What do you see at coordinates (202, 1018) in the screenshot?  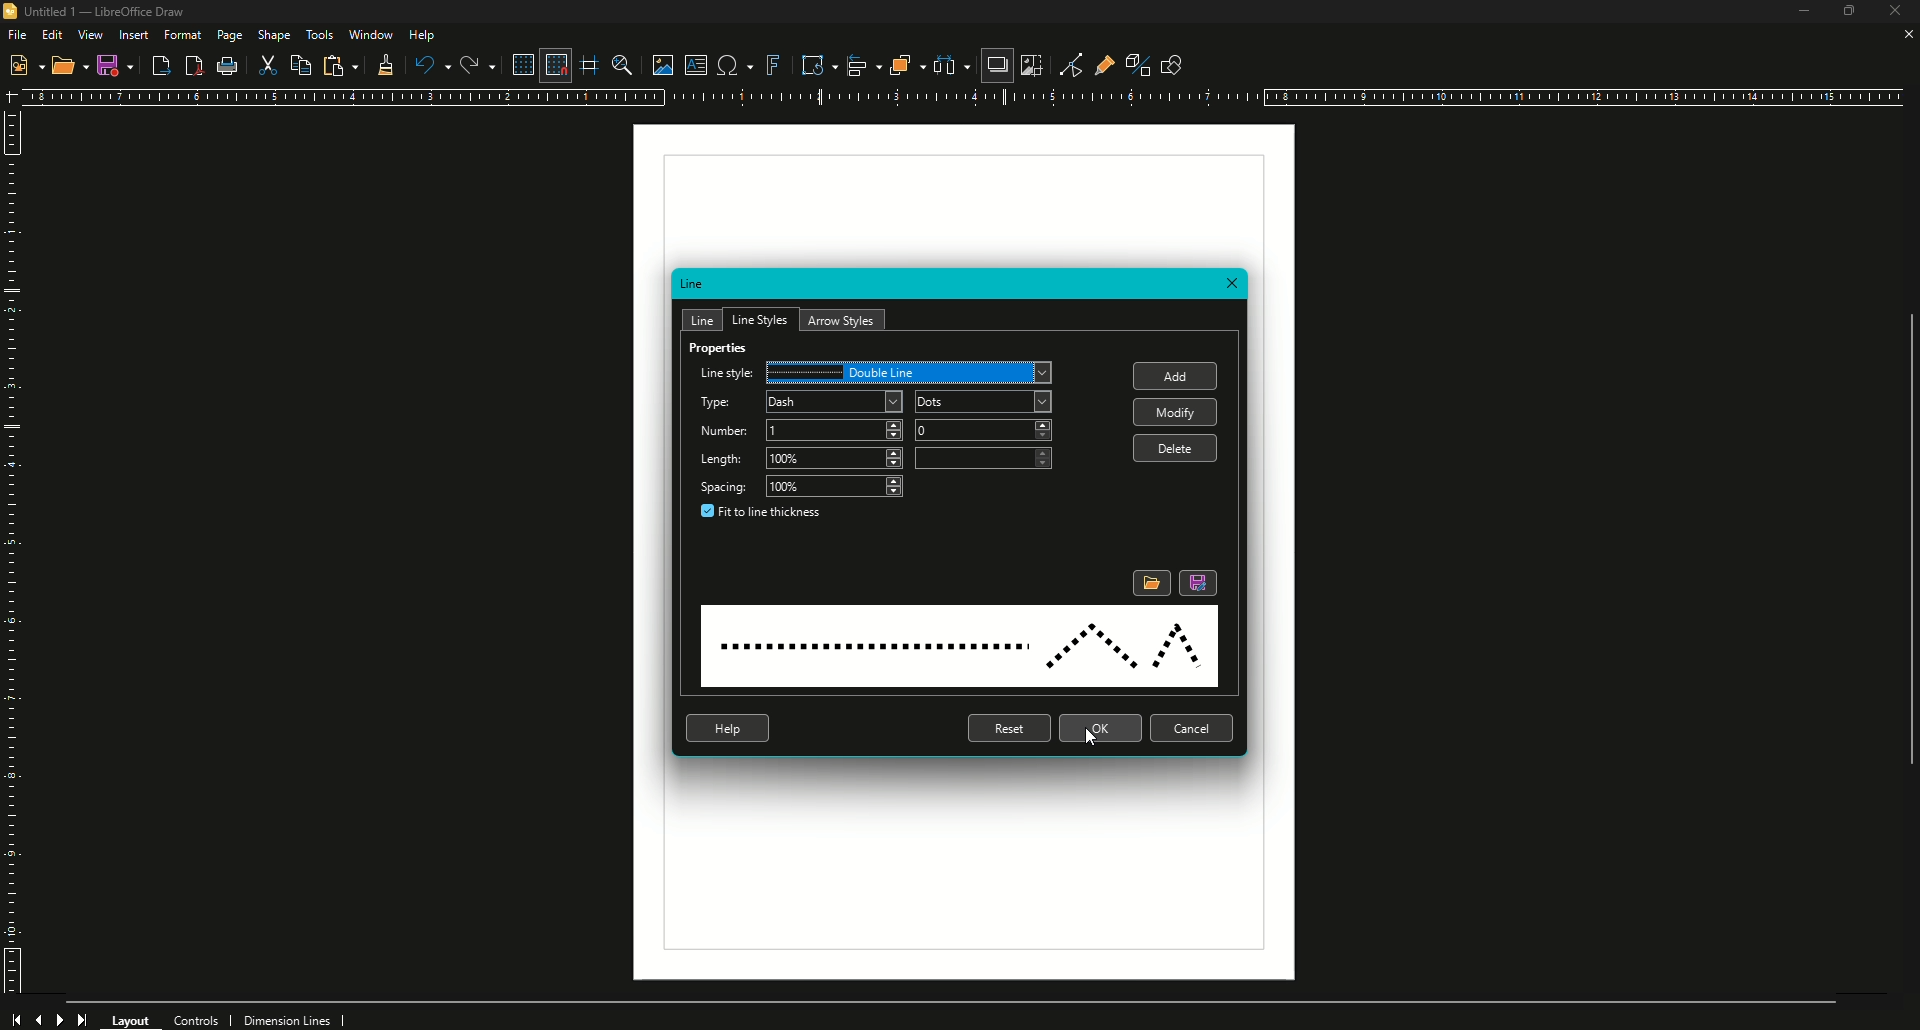 I see `Controls` at bounding box center [202, 1018].